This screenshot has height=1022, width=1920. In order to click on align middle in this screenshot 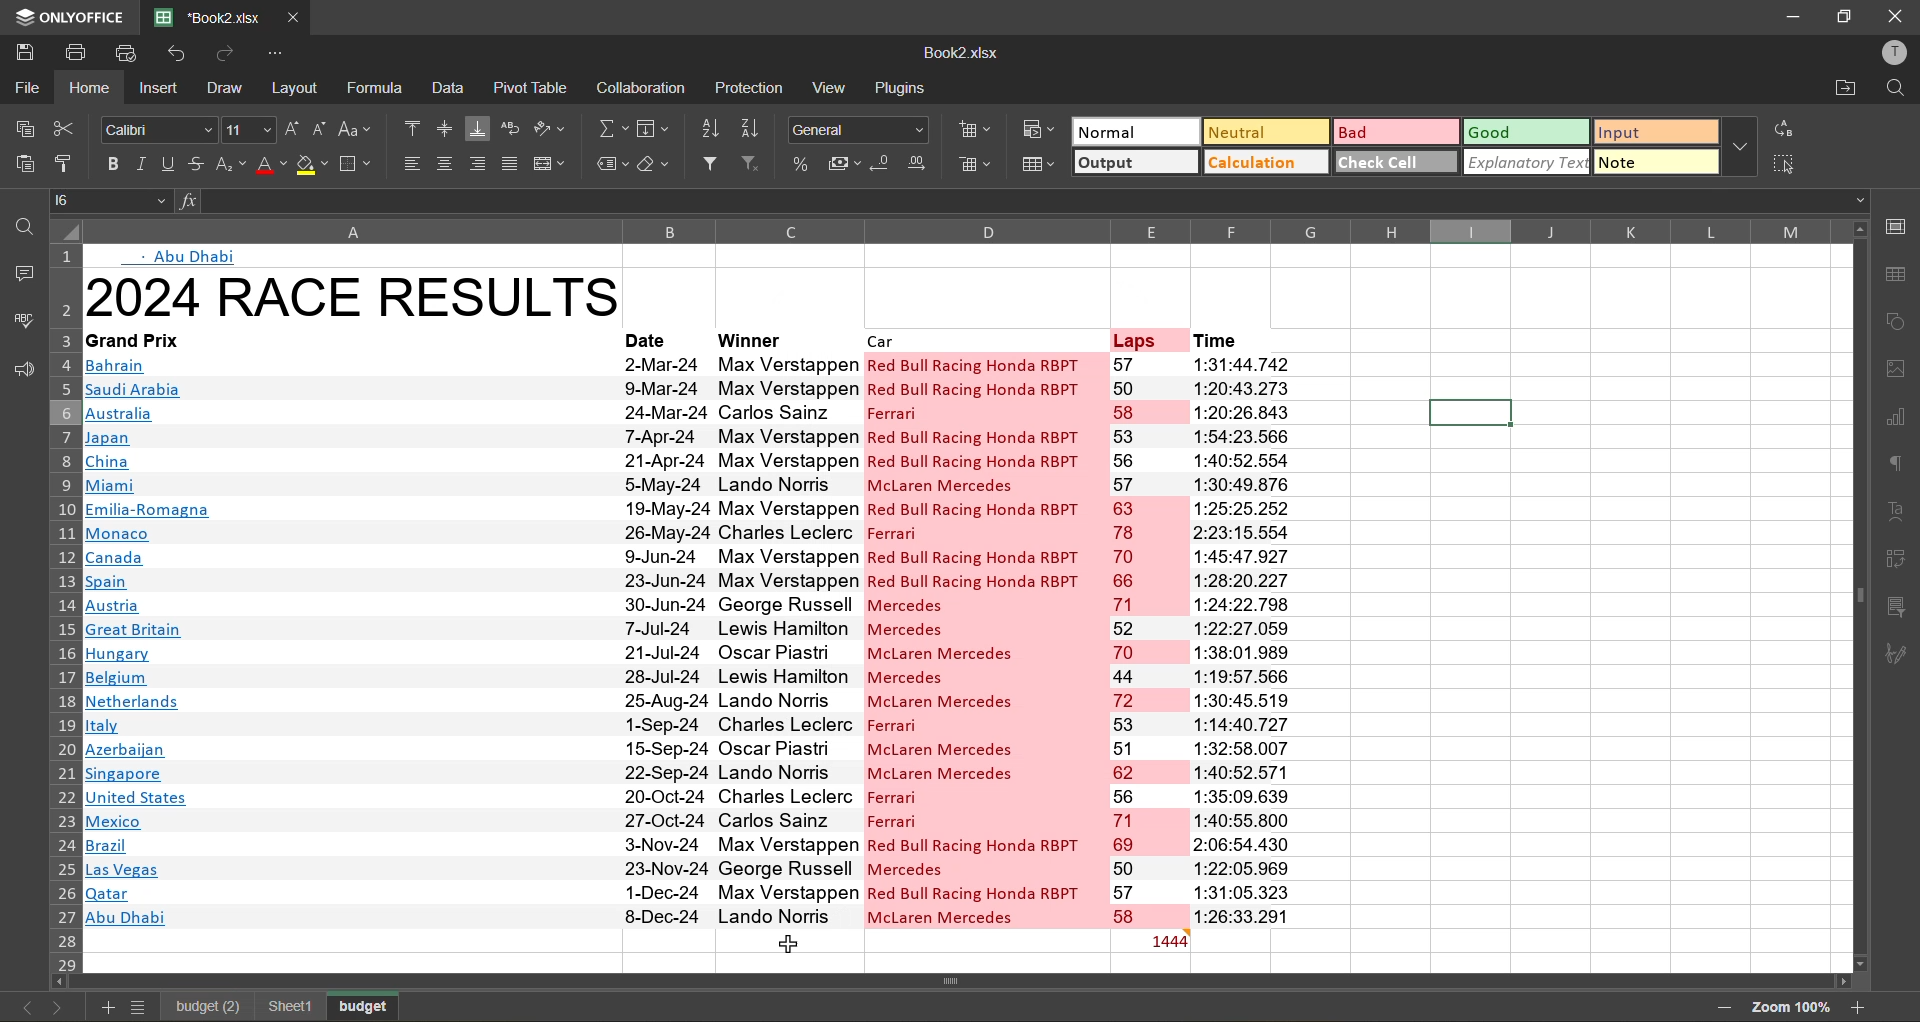, I will do `click(443, 131)`.